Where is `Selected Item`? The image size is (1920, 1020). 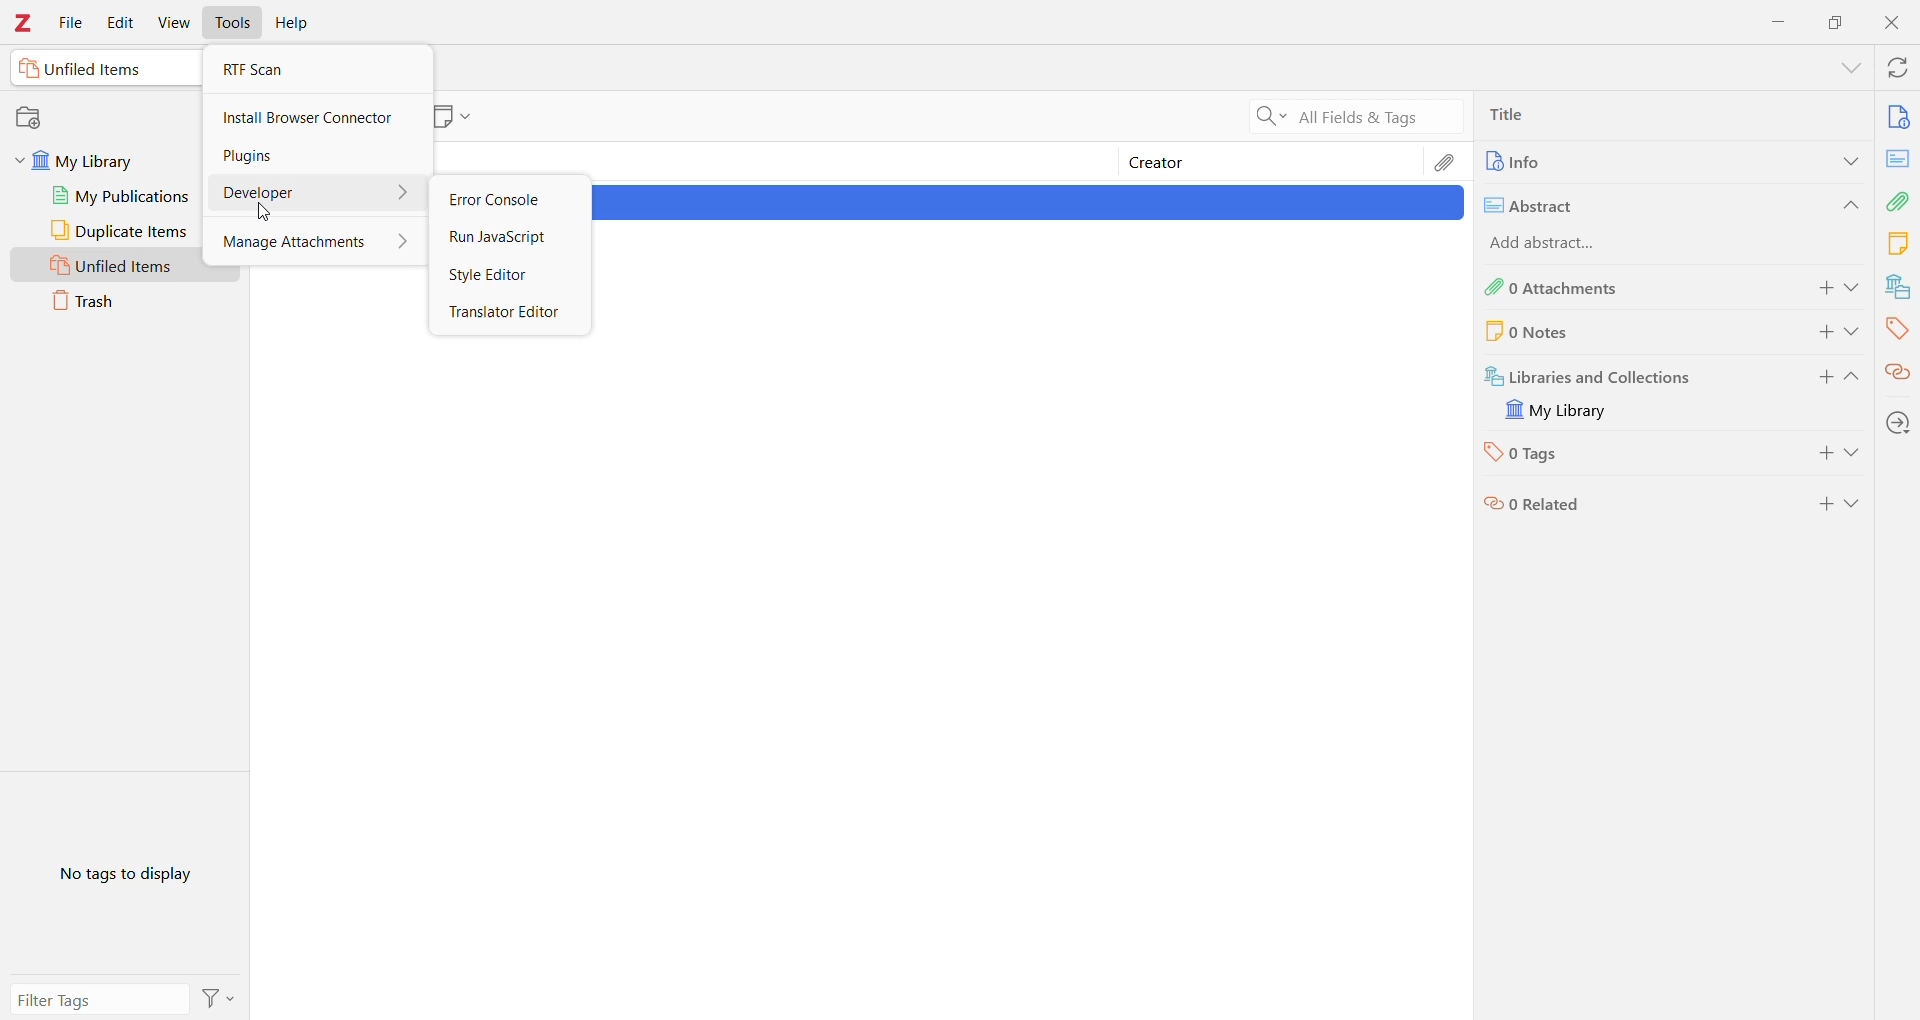 Selected Item is located at coordinates (1029, 203).